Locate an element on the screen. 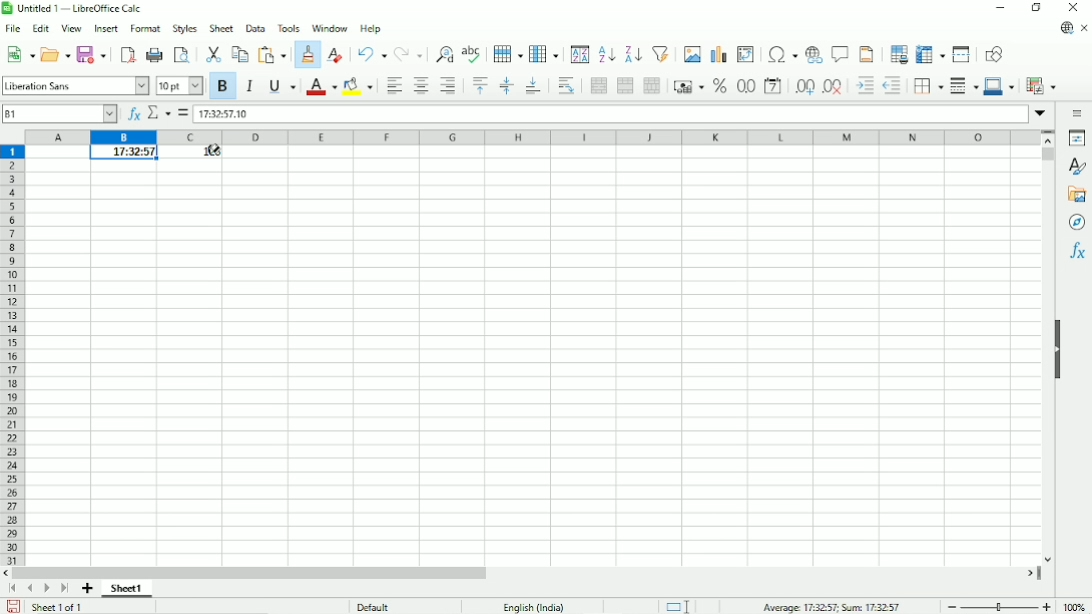 This screenshot has height=614, width=1092. Properties is located at coordinates (1074, 138).